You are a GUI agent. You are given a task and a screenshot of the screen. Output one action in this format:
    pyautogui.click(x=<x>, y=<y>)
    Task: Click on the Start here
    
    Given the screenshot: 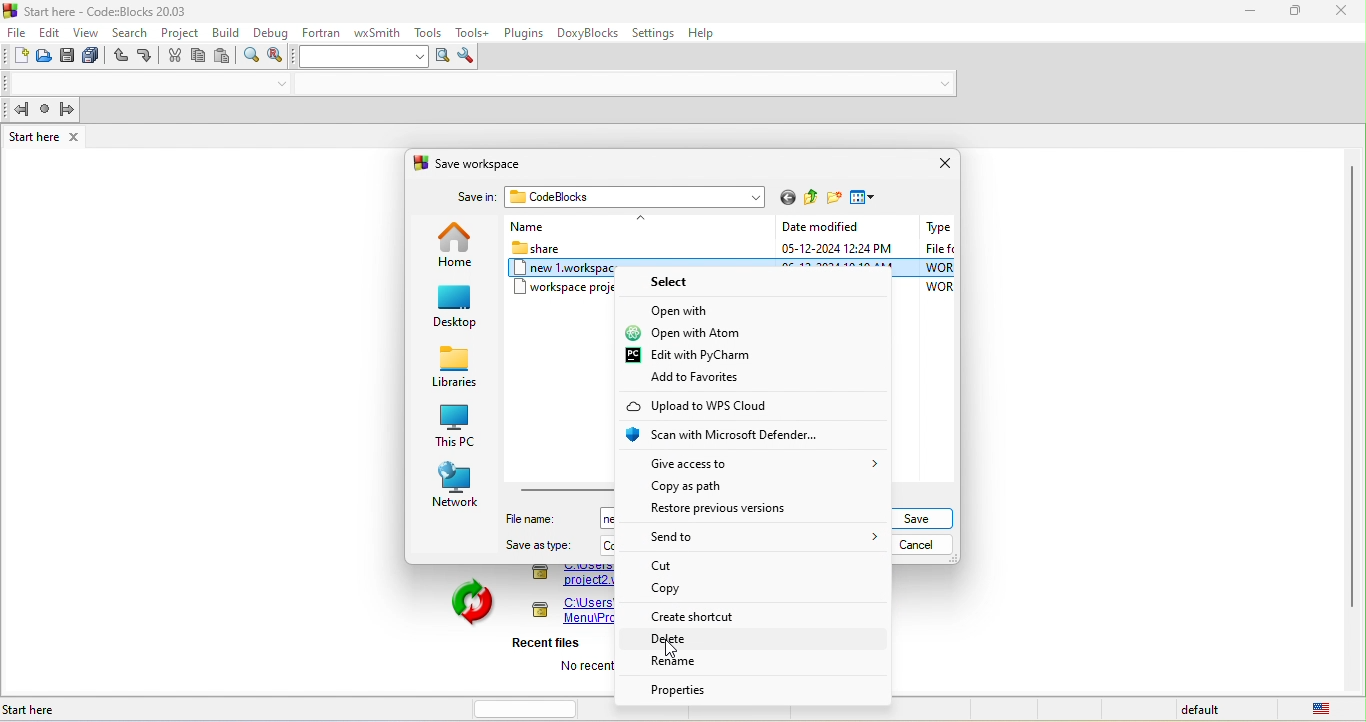 What is the action you would take?
    pyautogui.click(x=33, y=710)
    